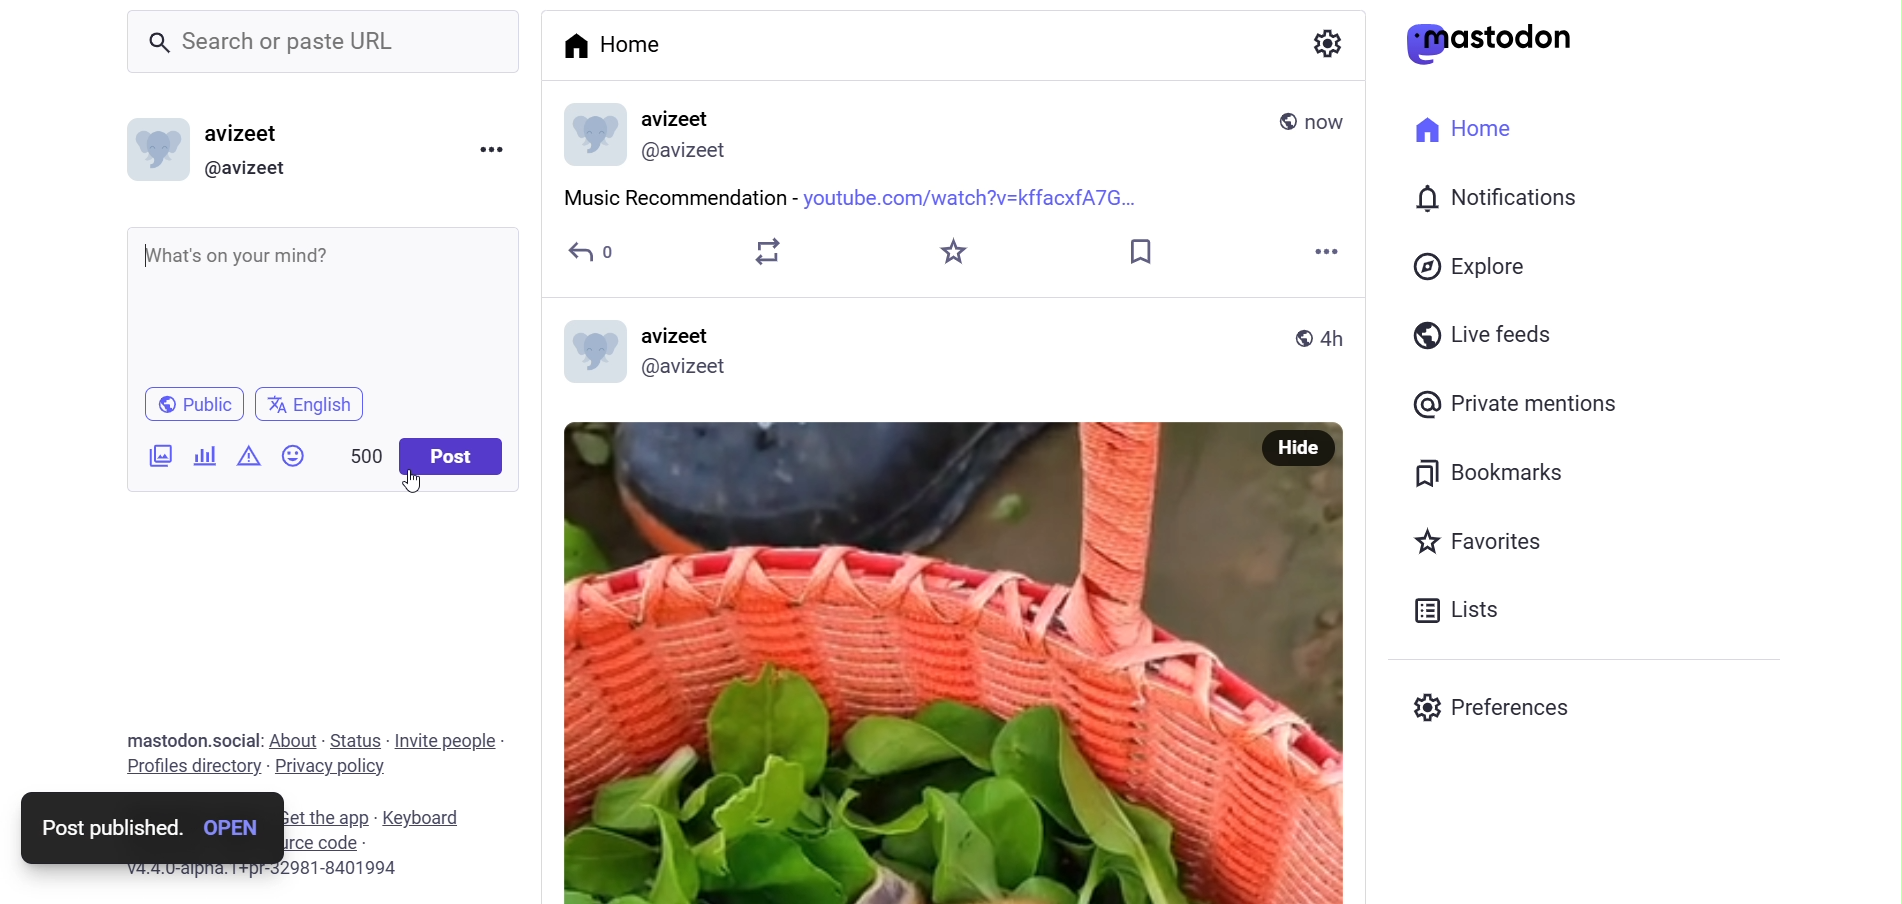 This screenshot has width=1902, height=904. Describe the element at coordinates (1495, 709) in the screenshot. I see `Preferenes` at that location.